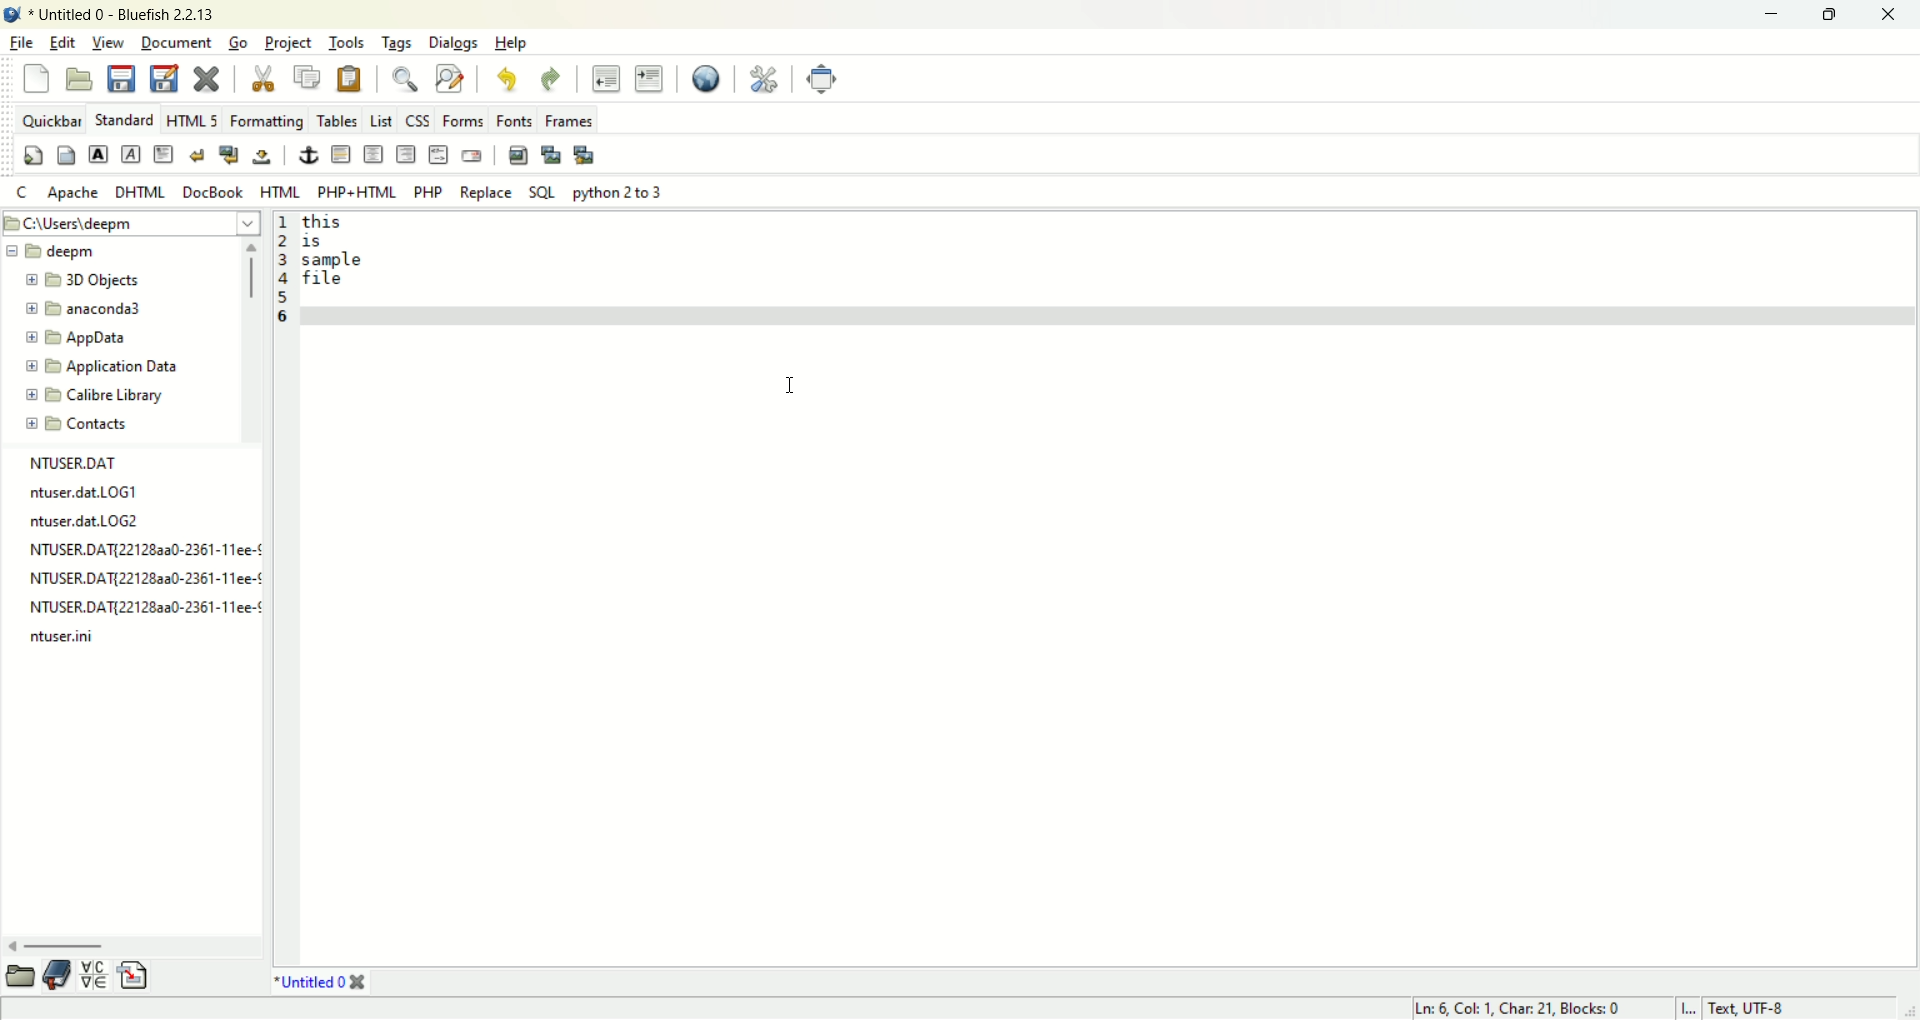 This screenshot has width=1920, height=1020. Describe the element at coordinates (1891, 15) in the screenshot. I see `close` at that location.